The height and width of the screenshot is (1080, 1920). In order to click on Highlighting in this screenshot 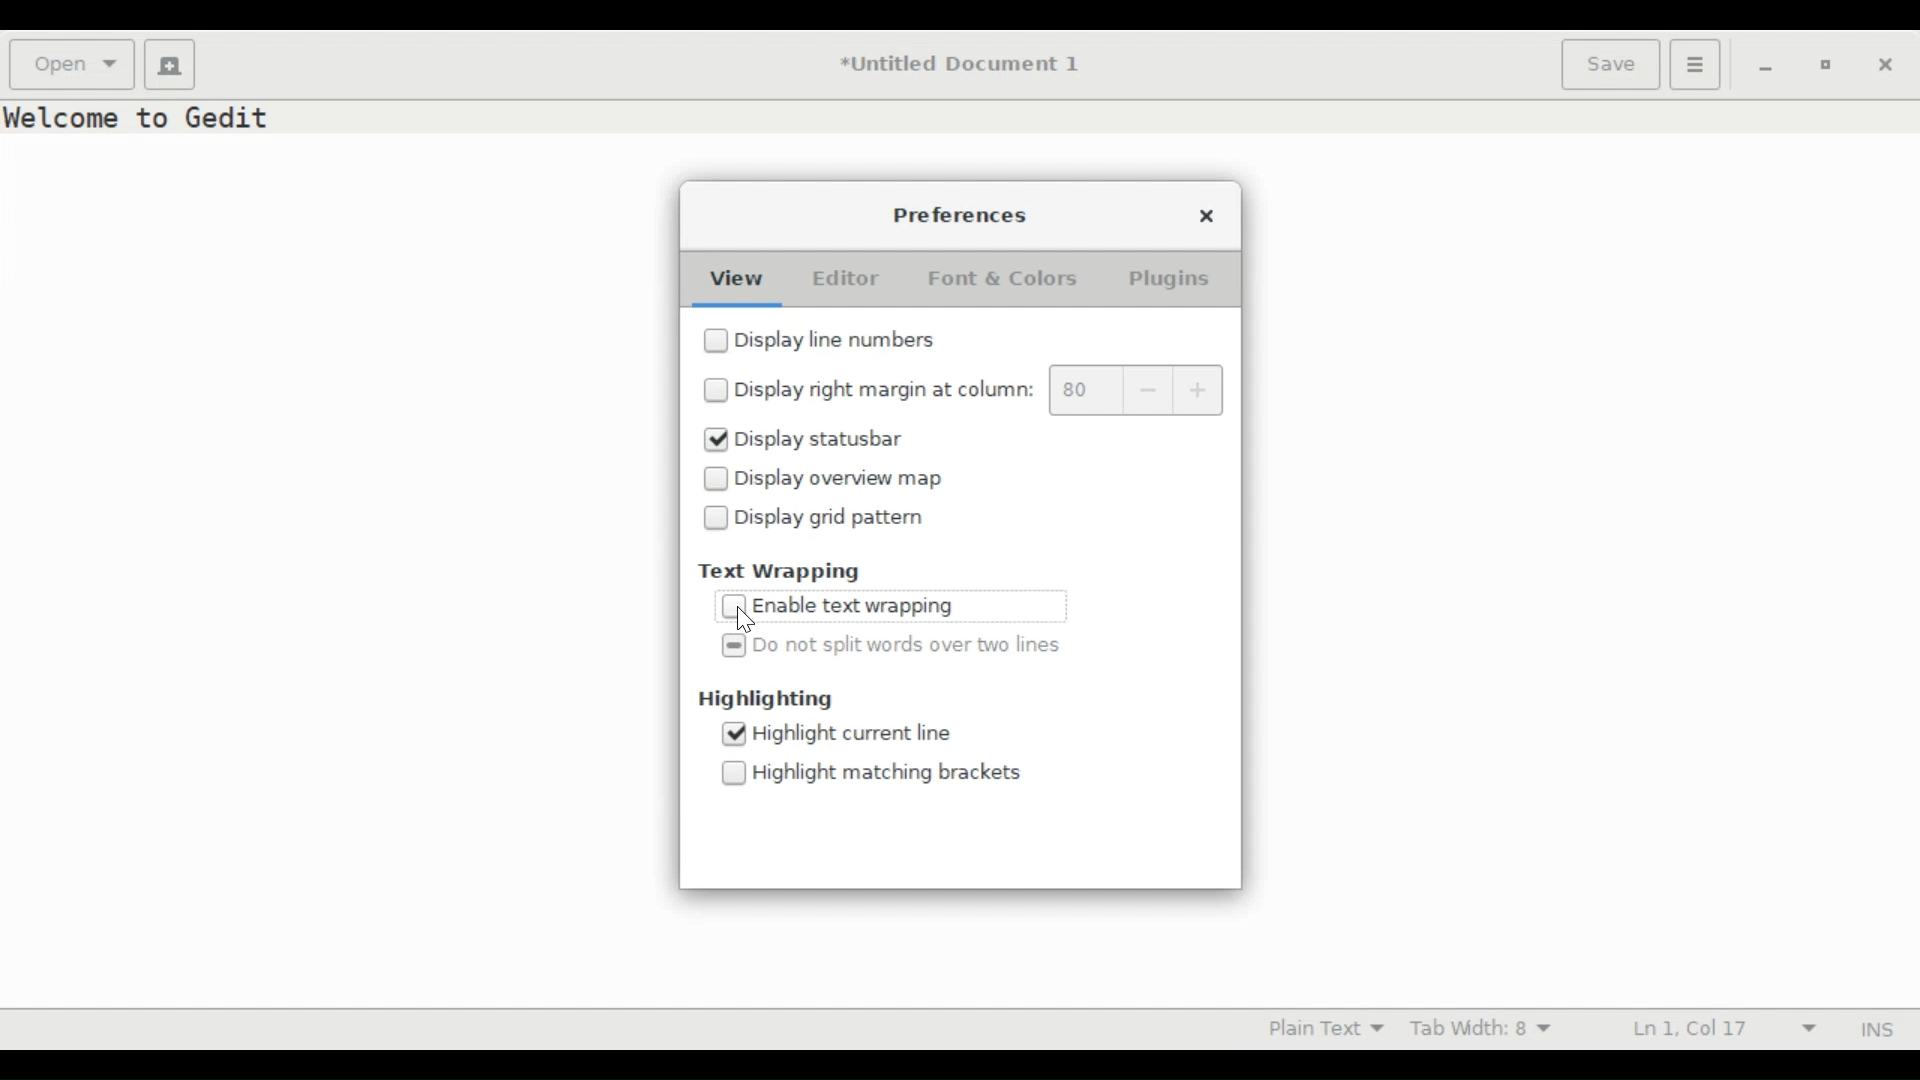, I will do `click(765, 700)`.